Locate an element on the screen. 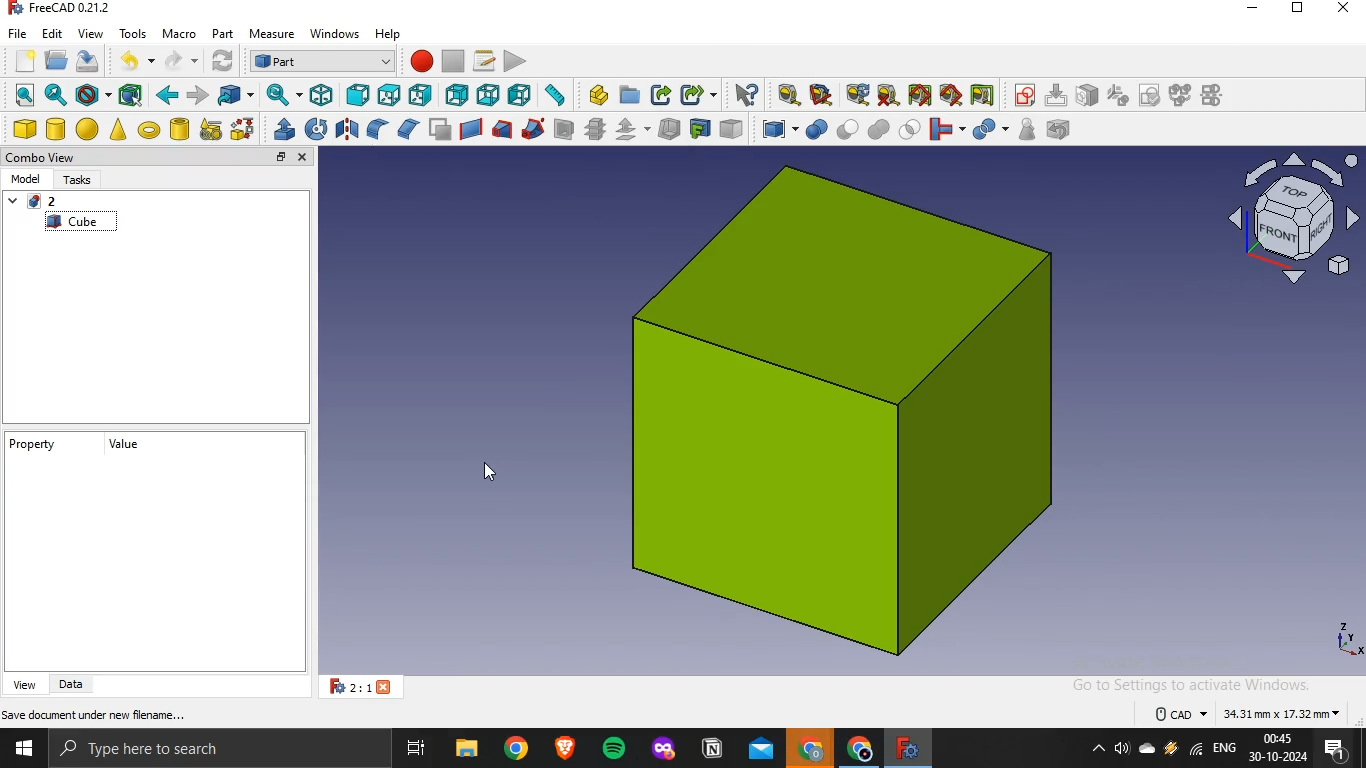 The width and height of the screenshot is (1366, 768). dimensions is located at coordinates (1256, 711).